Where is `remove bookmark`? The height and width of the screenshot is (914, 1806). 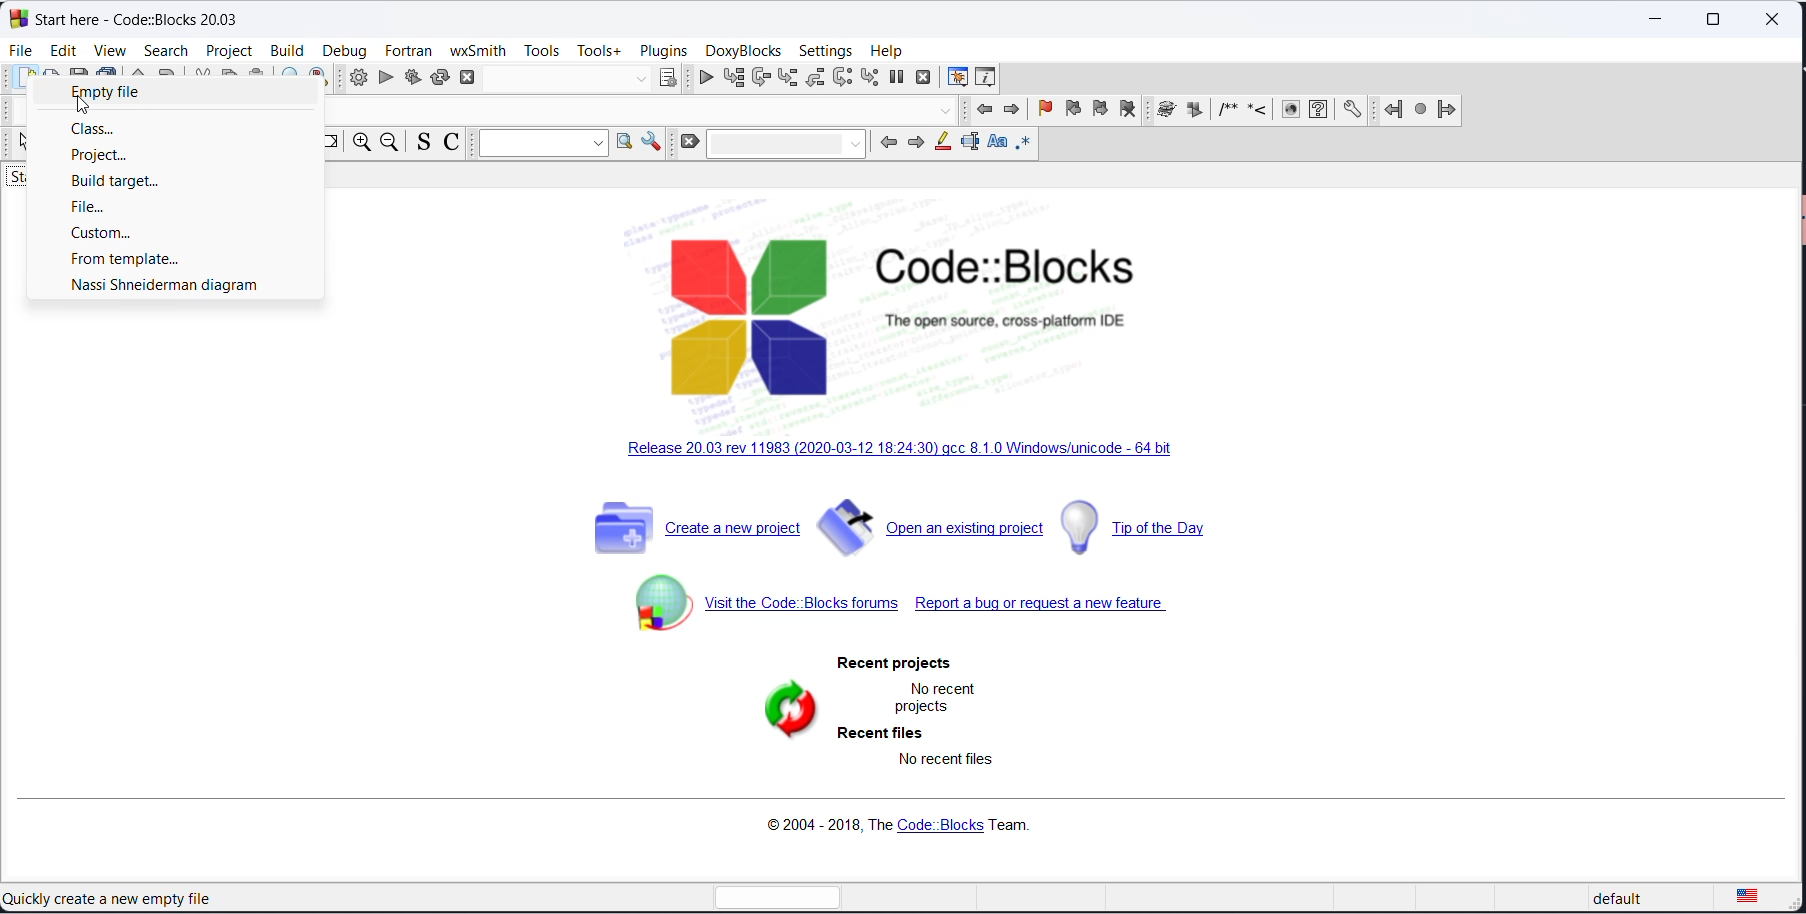 remove bookmark is located at coordinates (1134, 114).